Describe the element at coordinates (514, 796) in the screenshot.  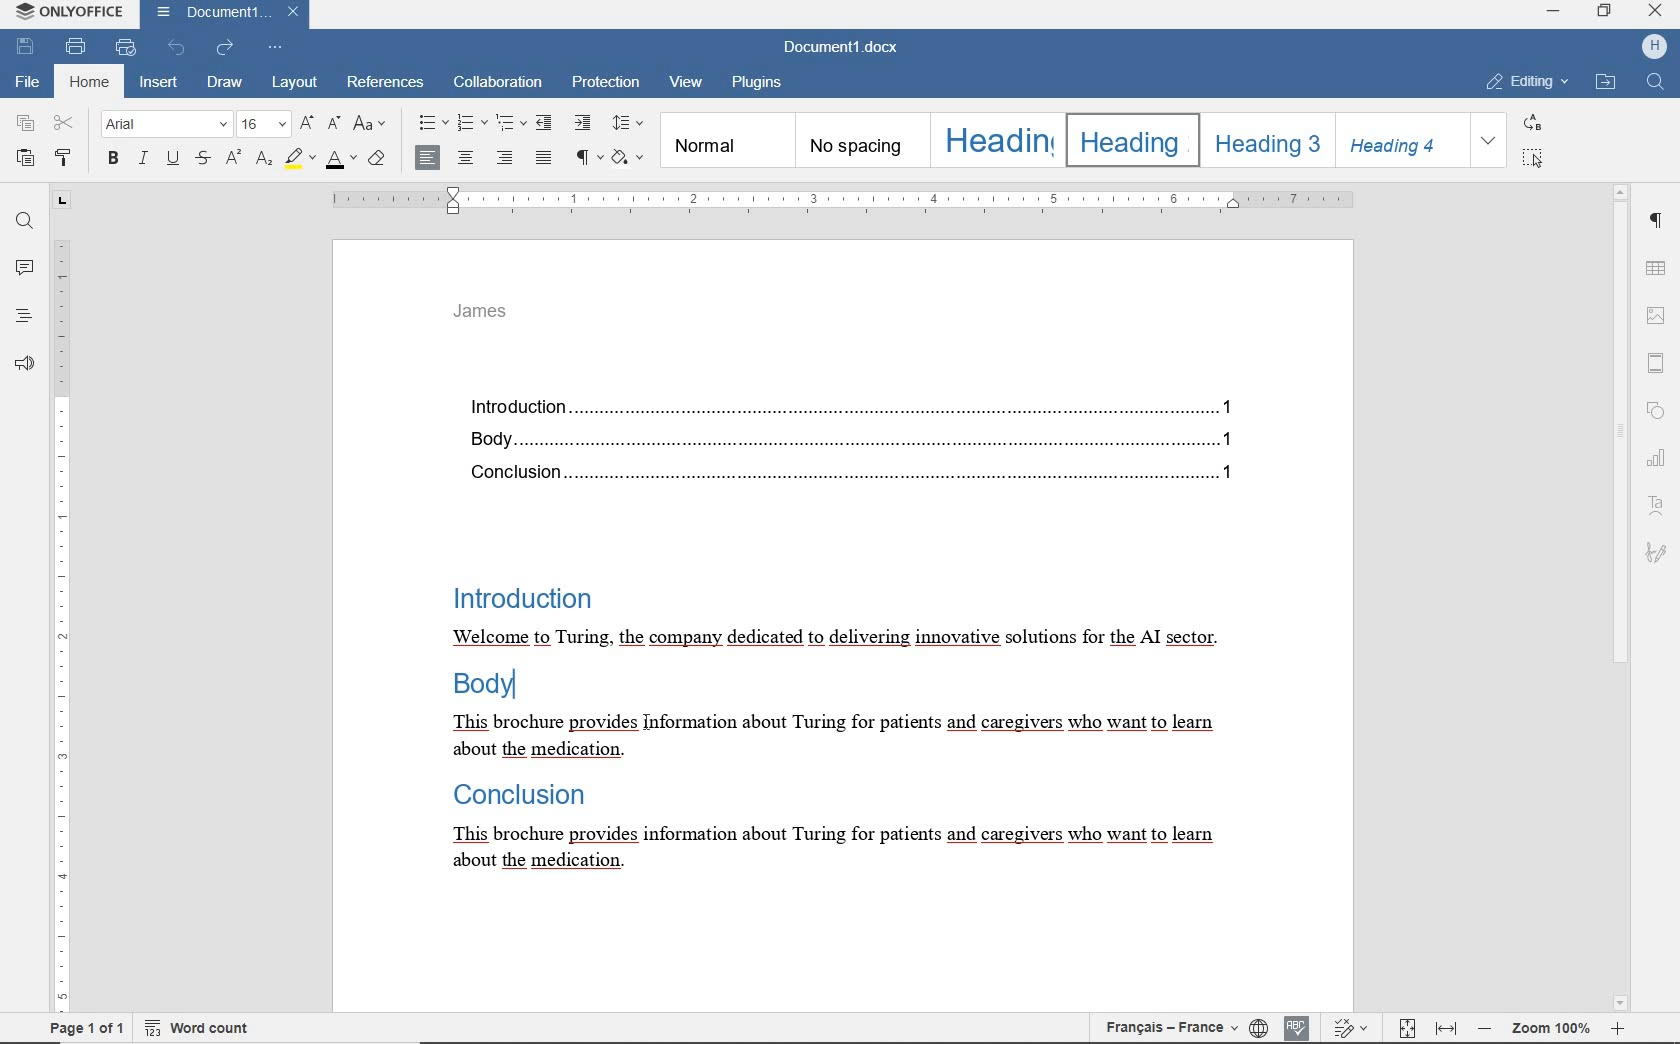
I see `Conclusion` at that location.